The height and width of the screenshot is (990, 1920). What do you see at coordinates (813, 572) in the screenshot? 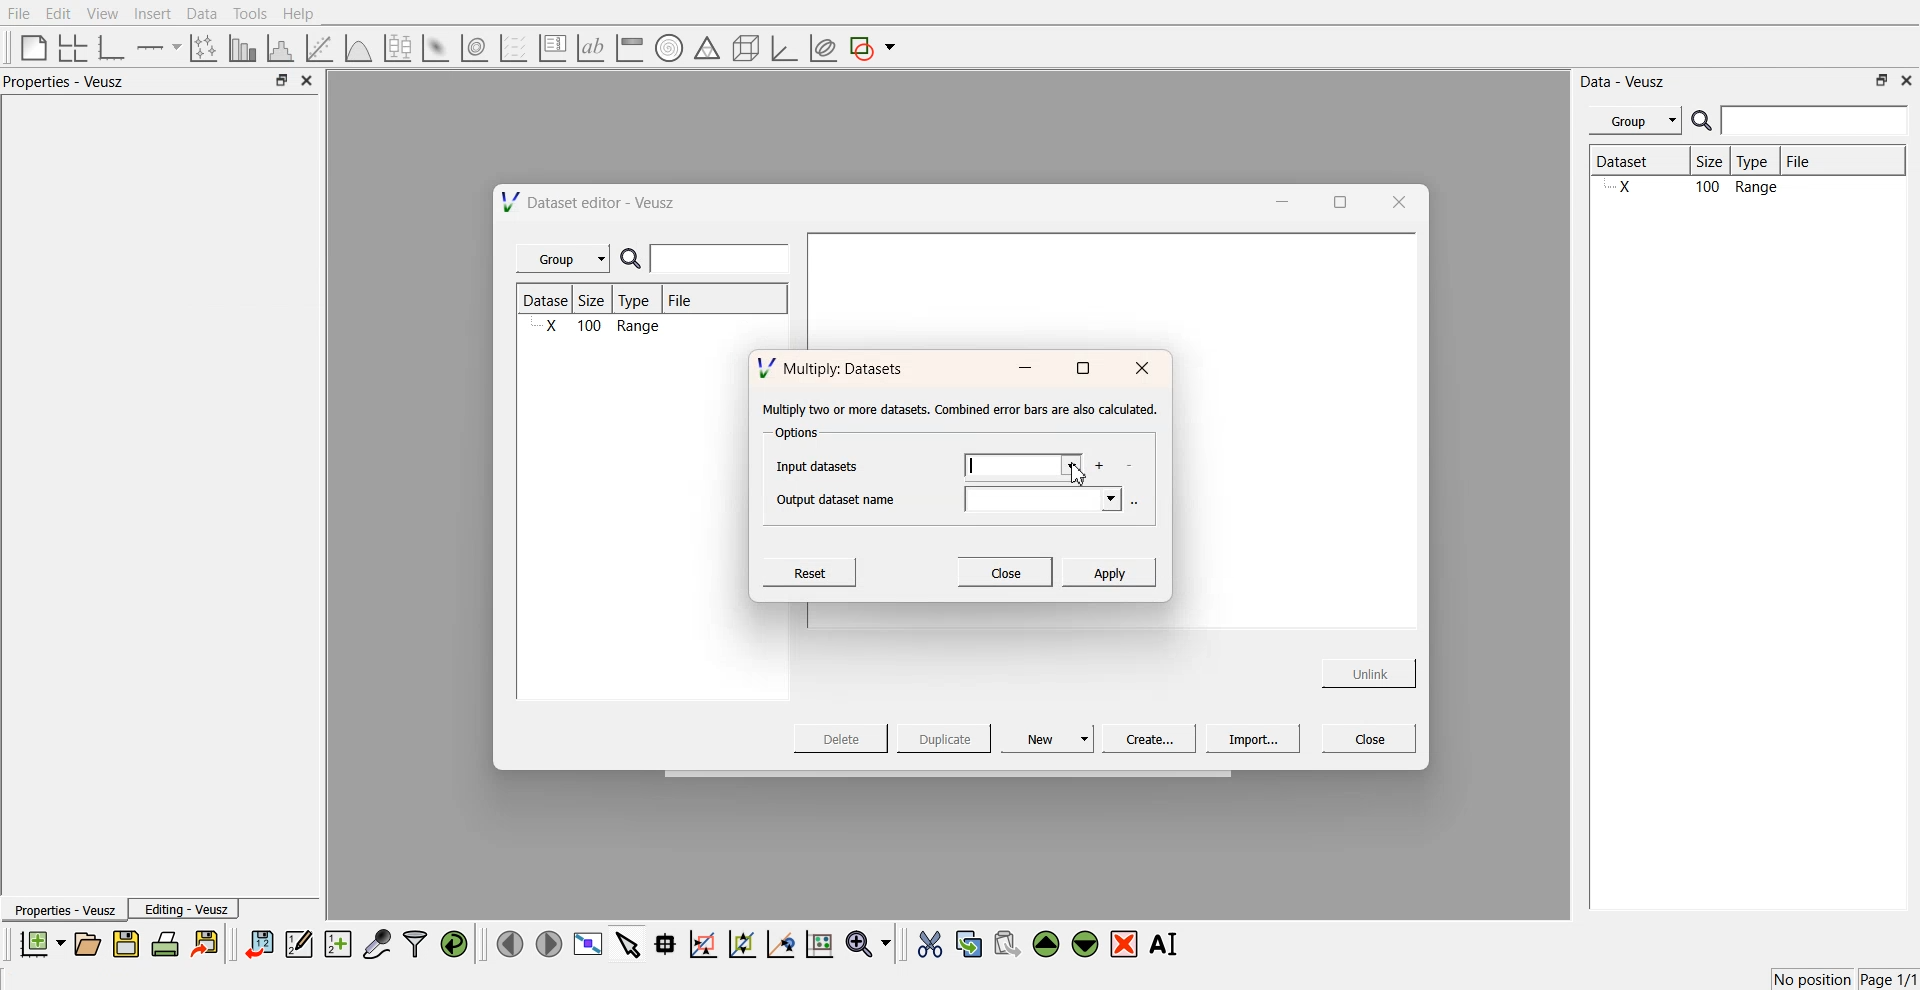
I see `Reset` at bounding box center [813, 572].